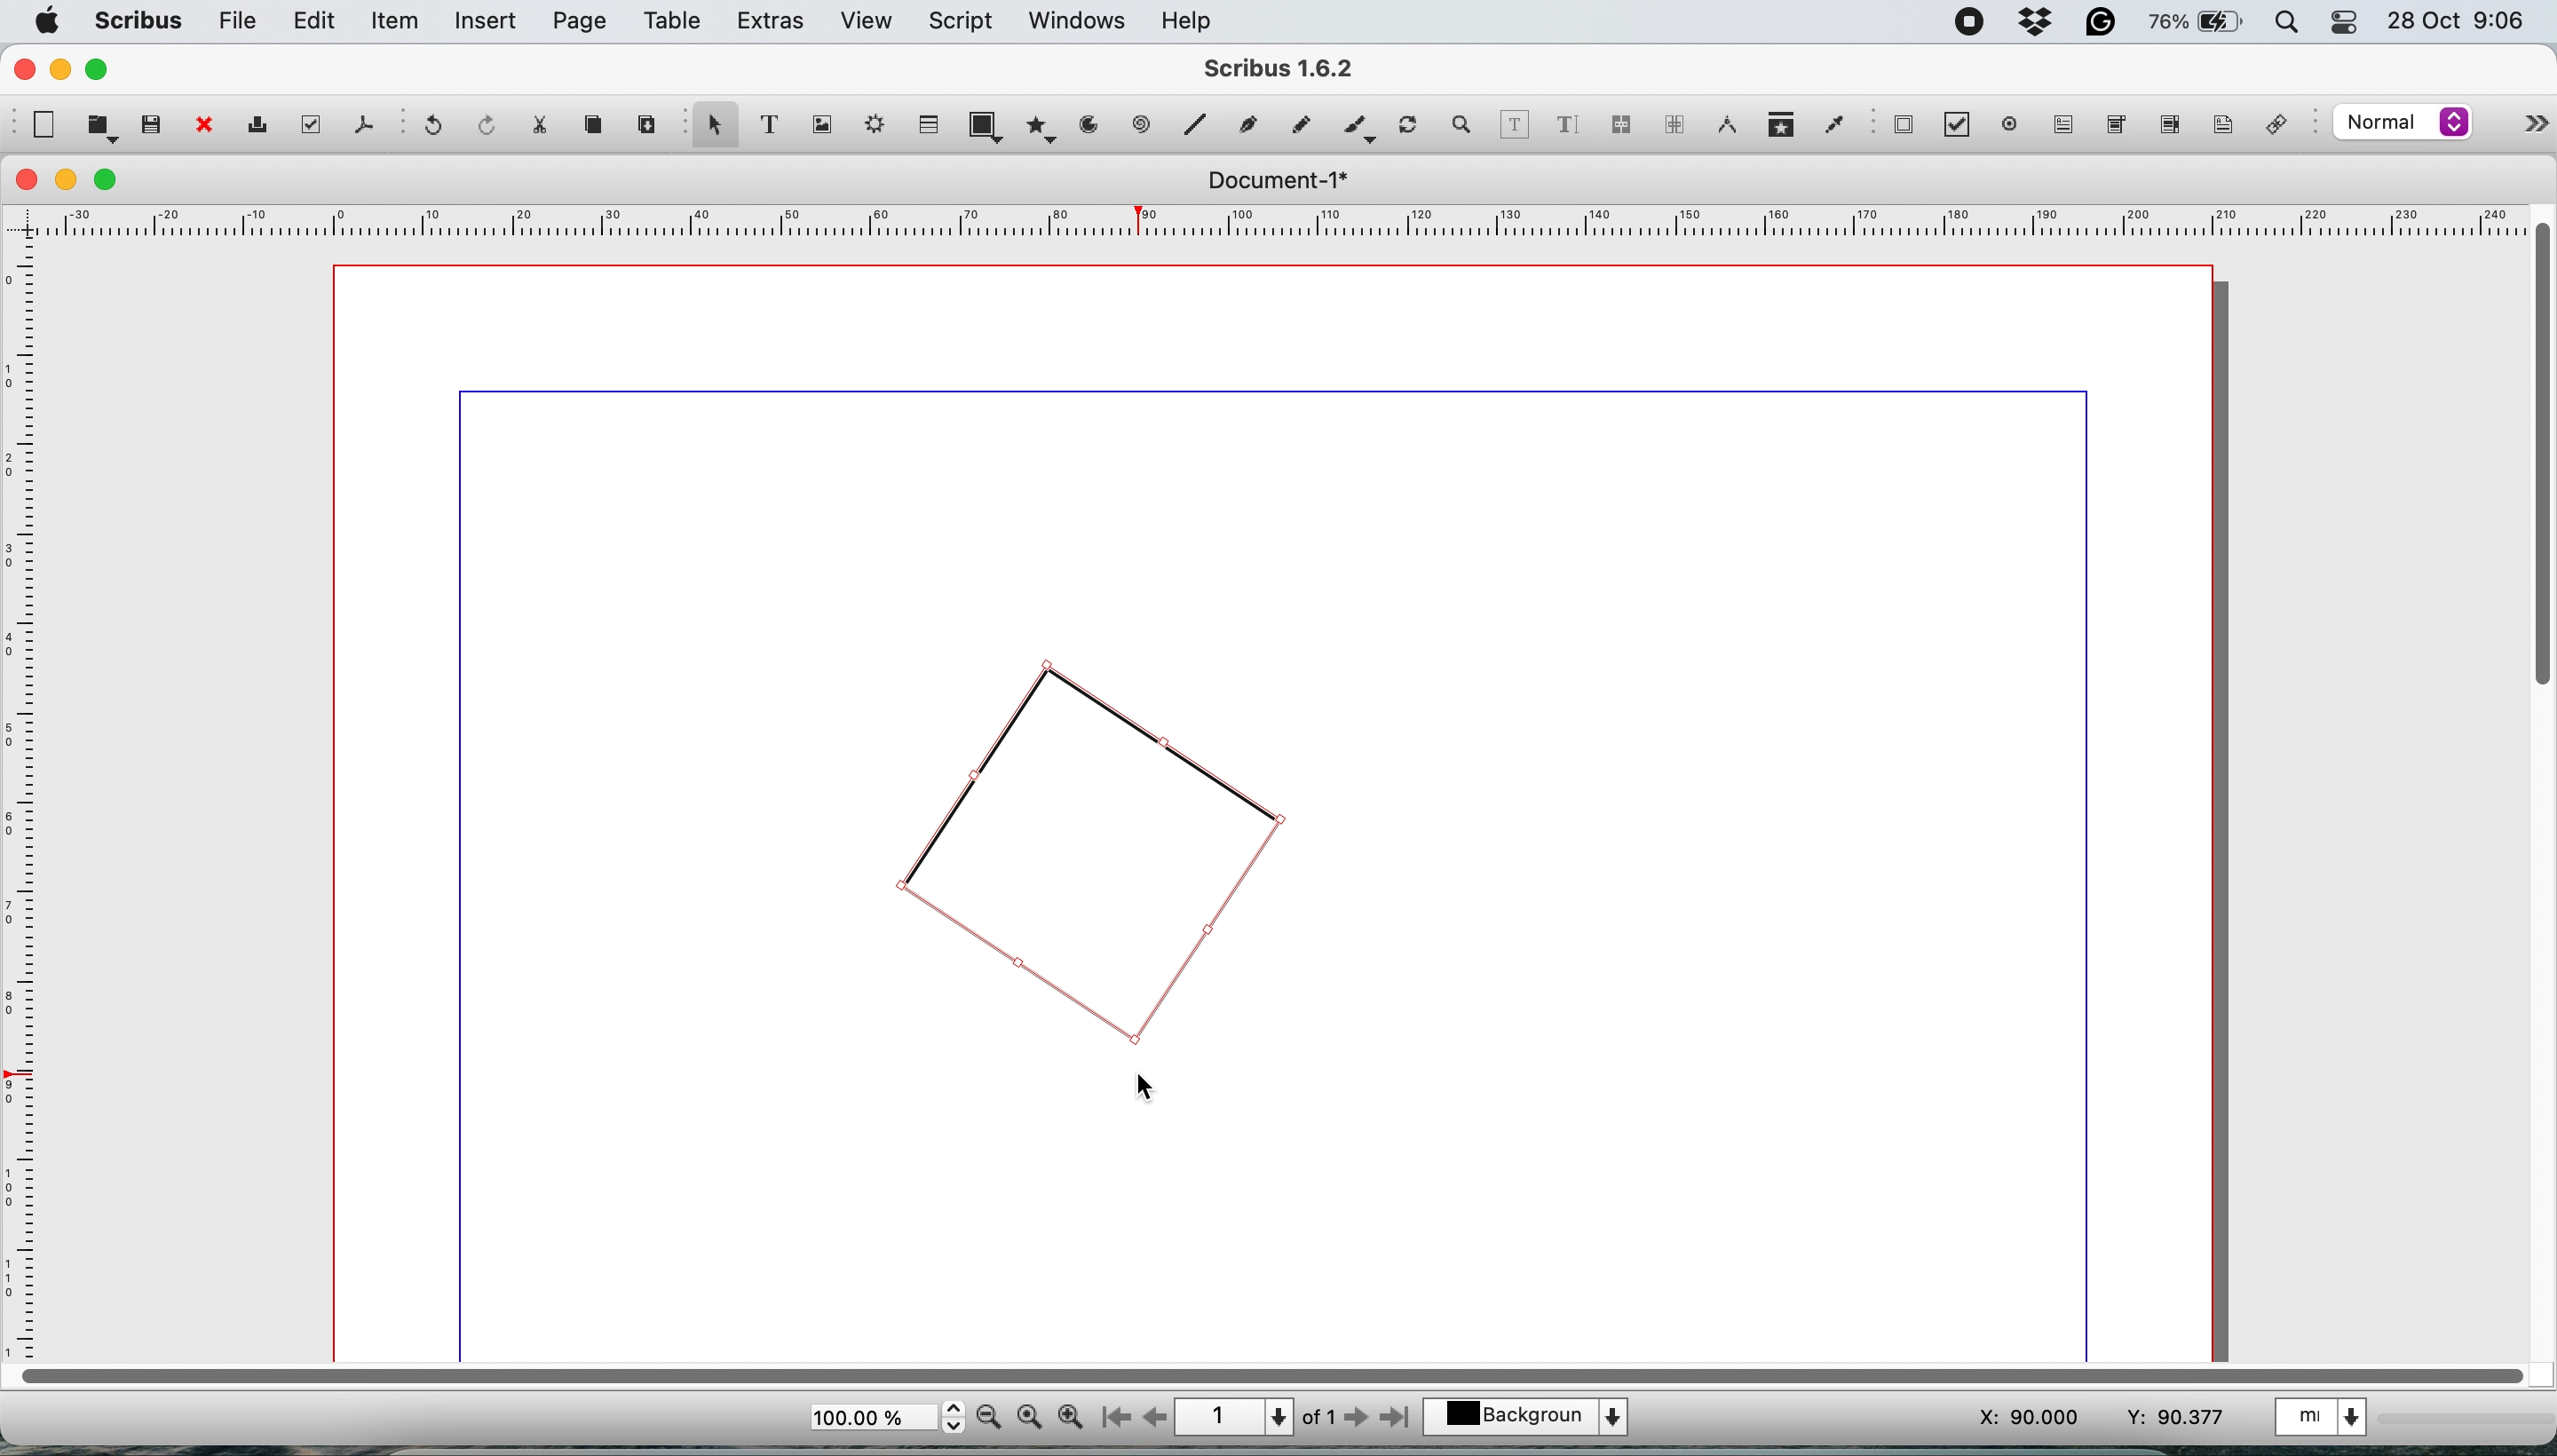 This screenshot has width=2557, height=1456. Describe the element at coordinates (966, 21) in the screenshot. I see `script` at that location.